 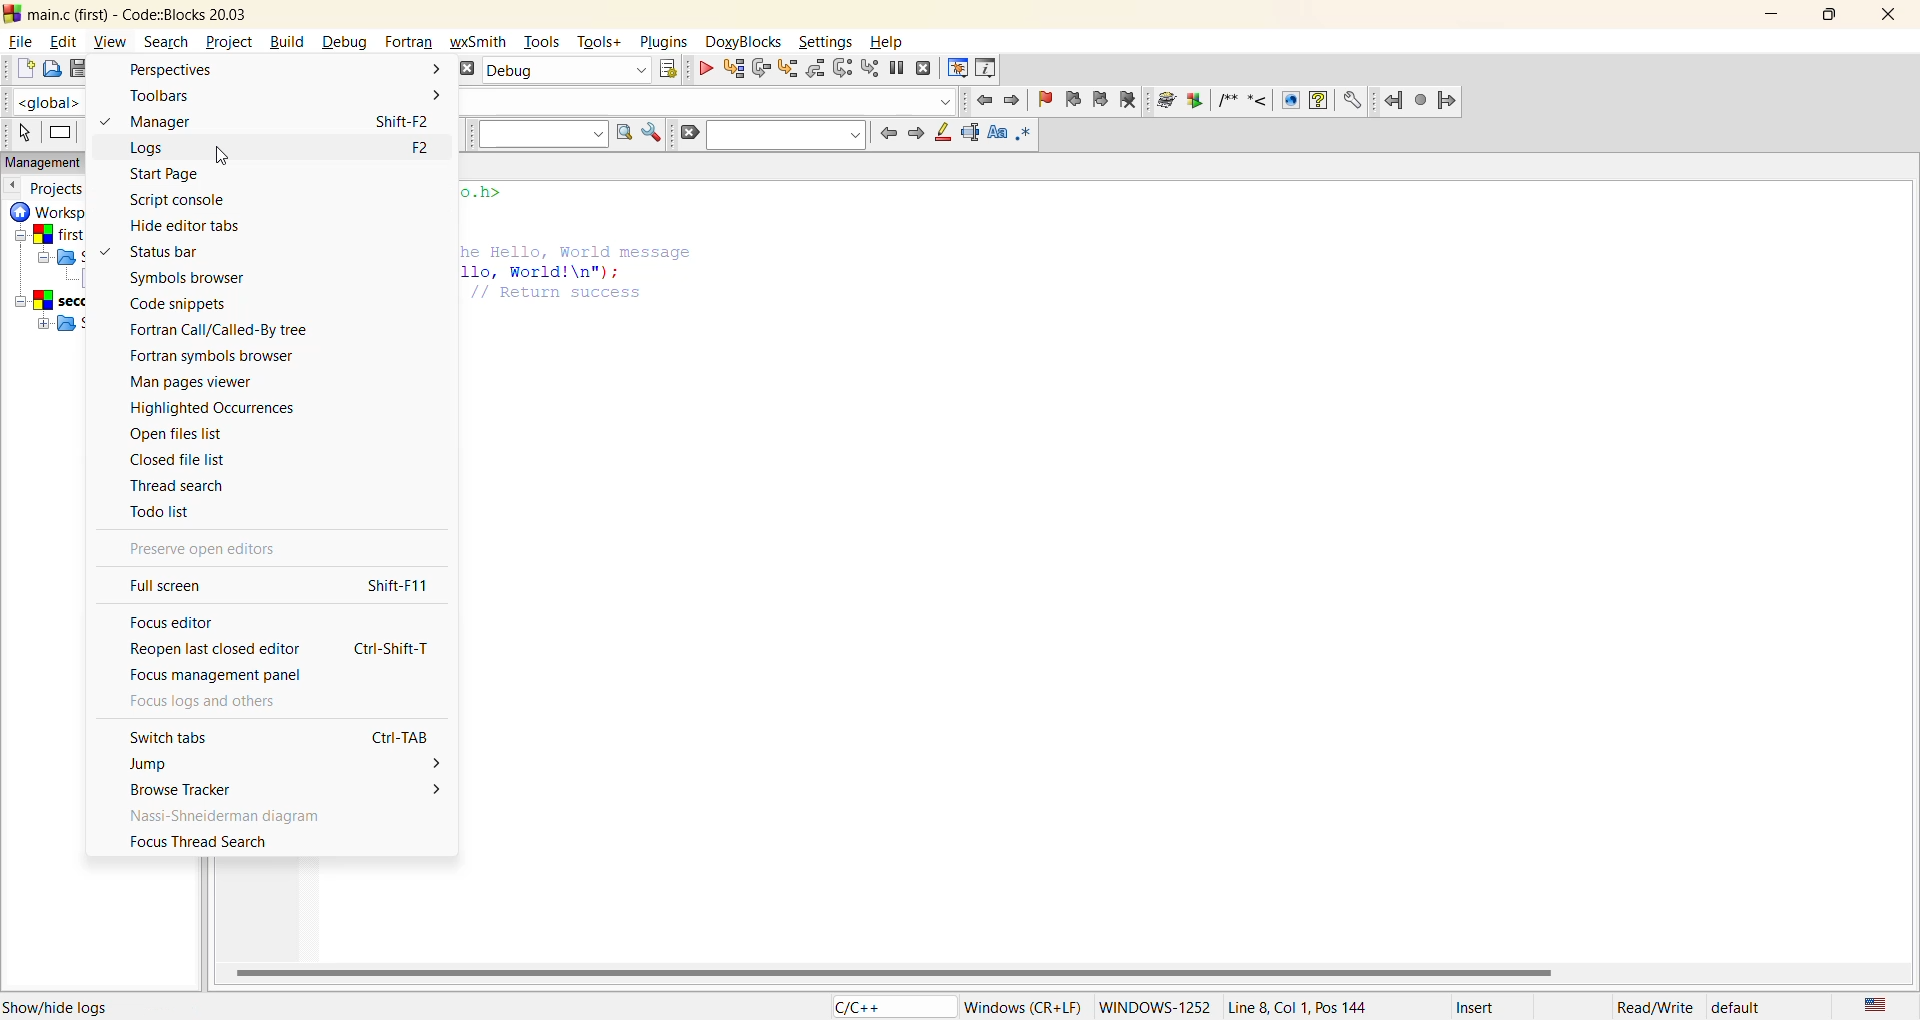 I want to click on highlighted occurences, so click(x=222, y=408).